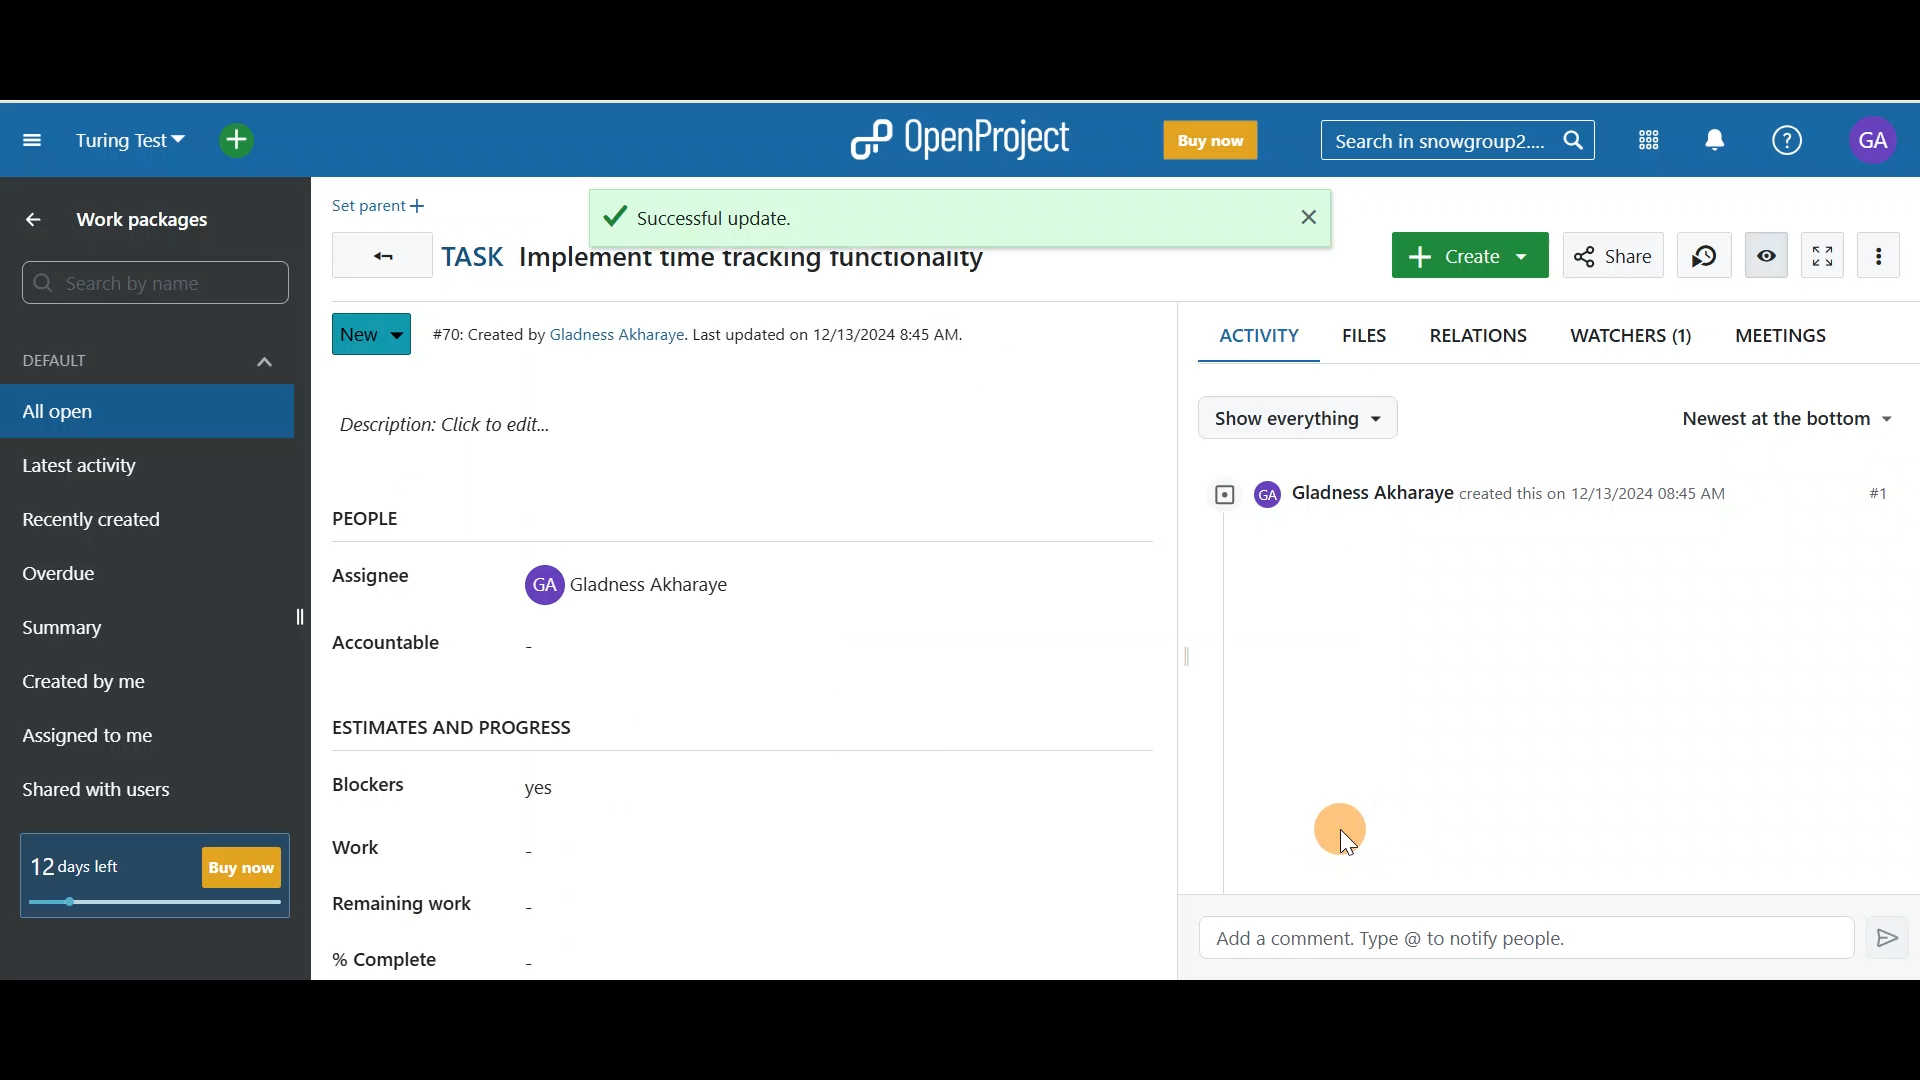  I want to click on Back, so click(377, 250).